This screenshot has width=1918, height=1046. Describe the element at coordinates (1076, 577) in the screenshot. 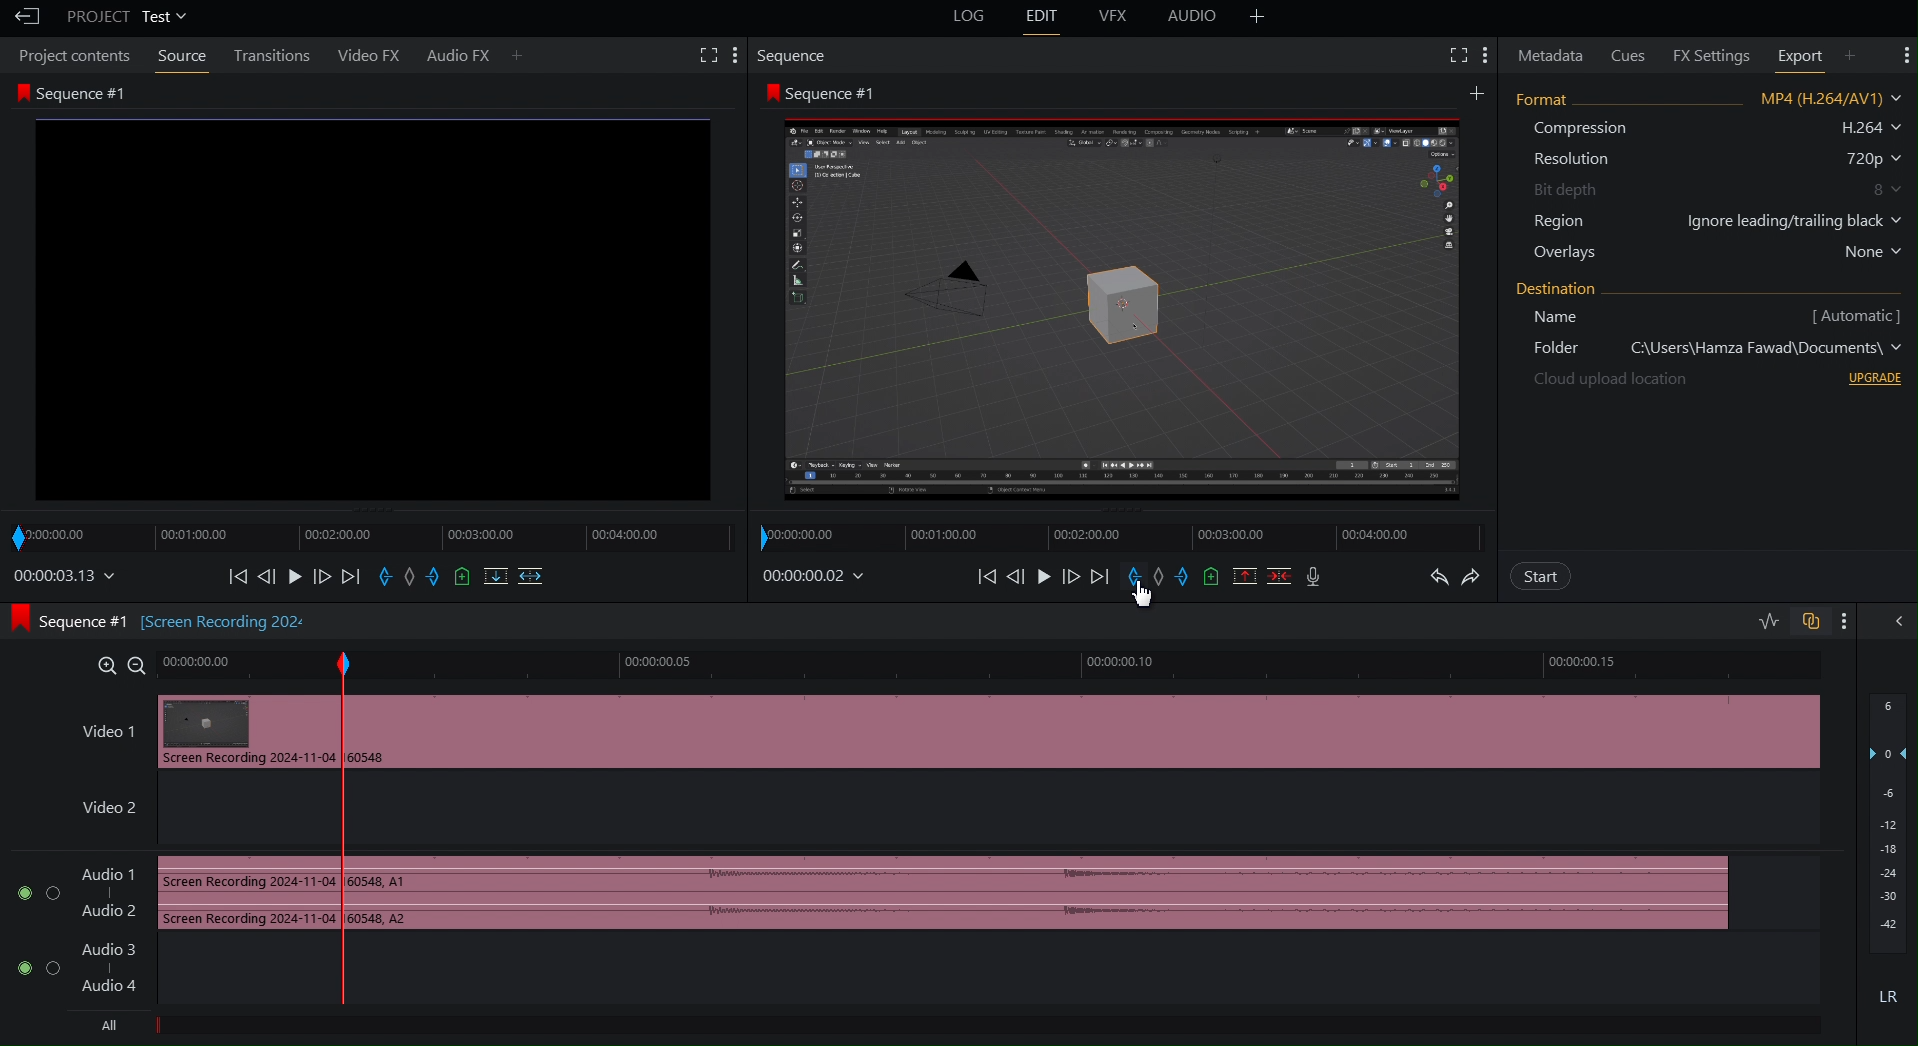

I see `Move Forward` at that location.